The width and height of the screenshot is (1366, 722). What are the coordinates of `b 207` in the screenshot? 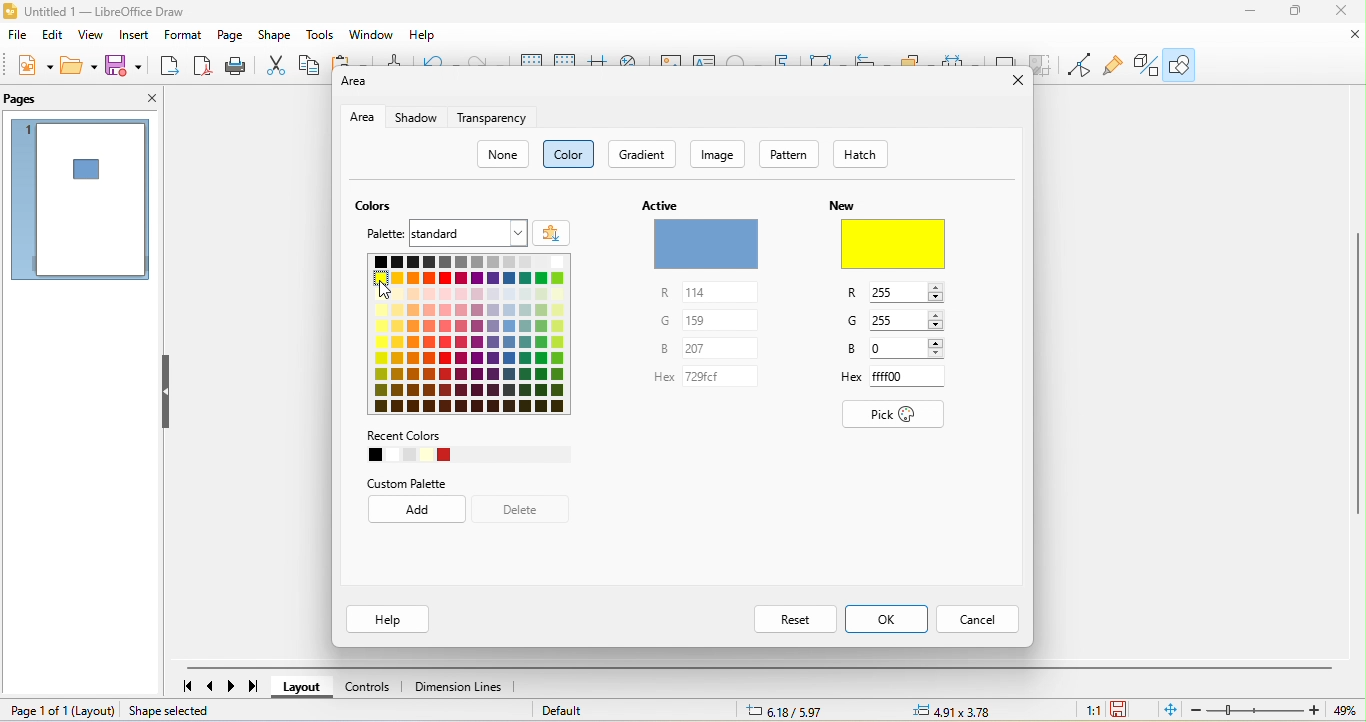 It's located at (708, 346).